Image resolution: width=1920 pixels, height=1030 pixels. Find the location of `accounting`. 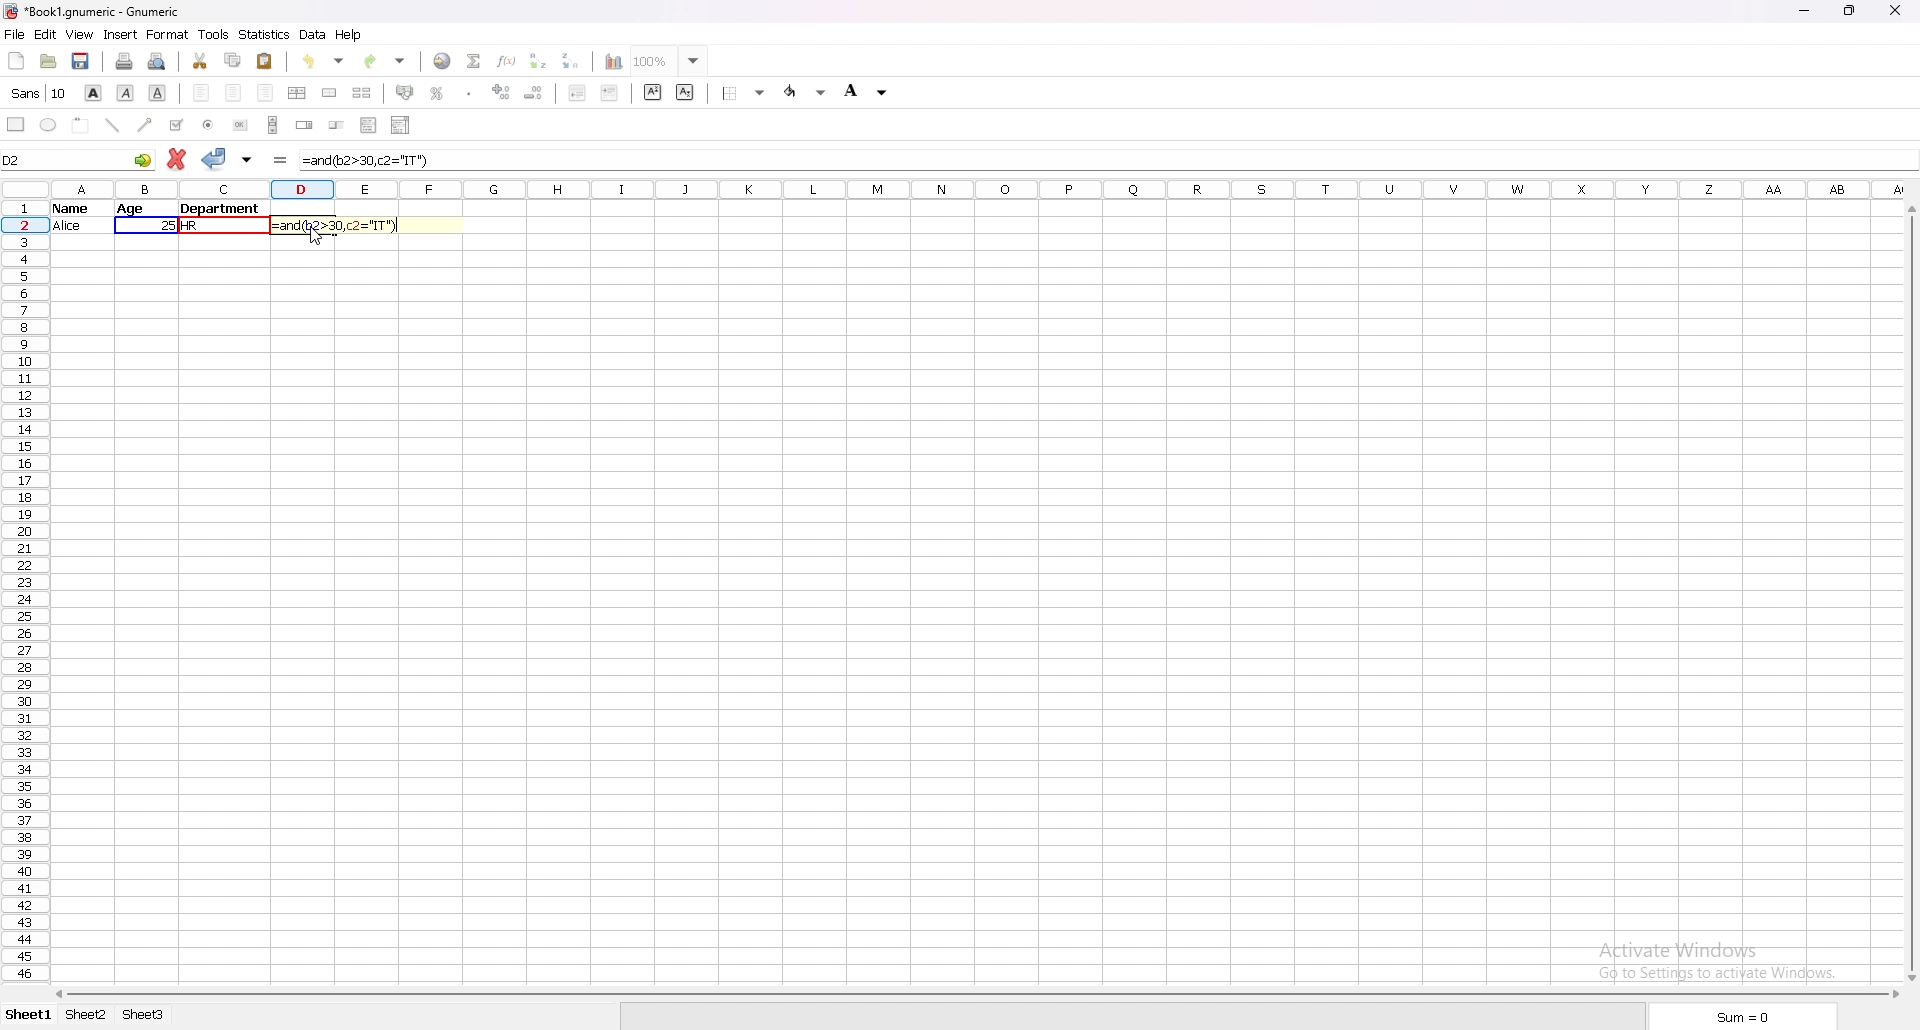

accounting is located at coordinates (404, 92).